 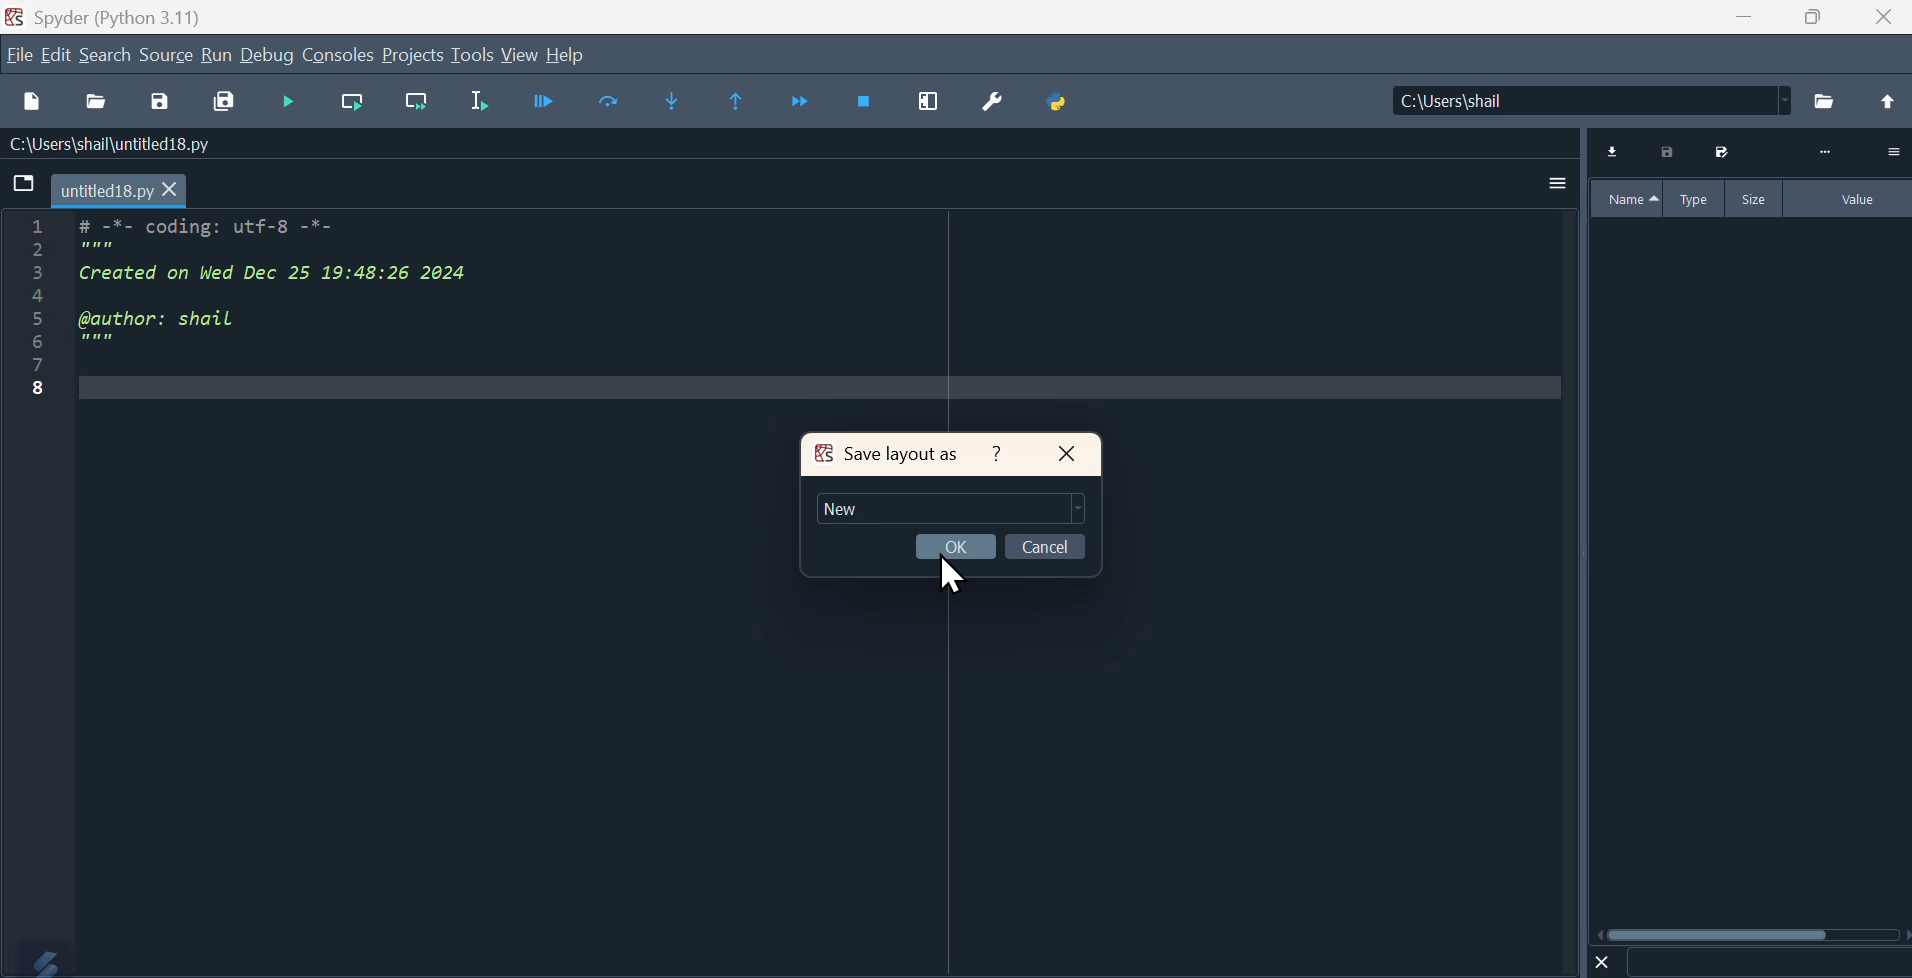 What do you see at coordinates (1886, 17) in the screenshot?
I see `Close` at bounding box center [1886, 17].